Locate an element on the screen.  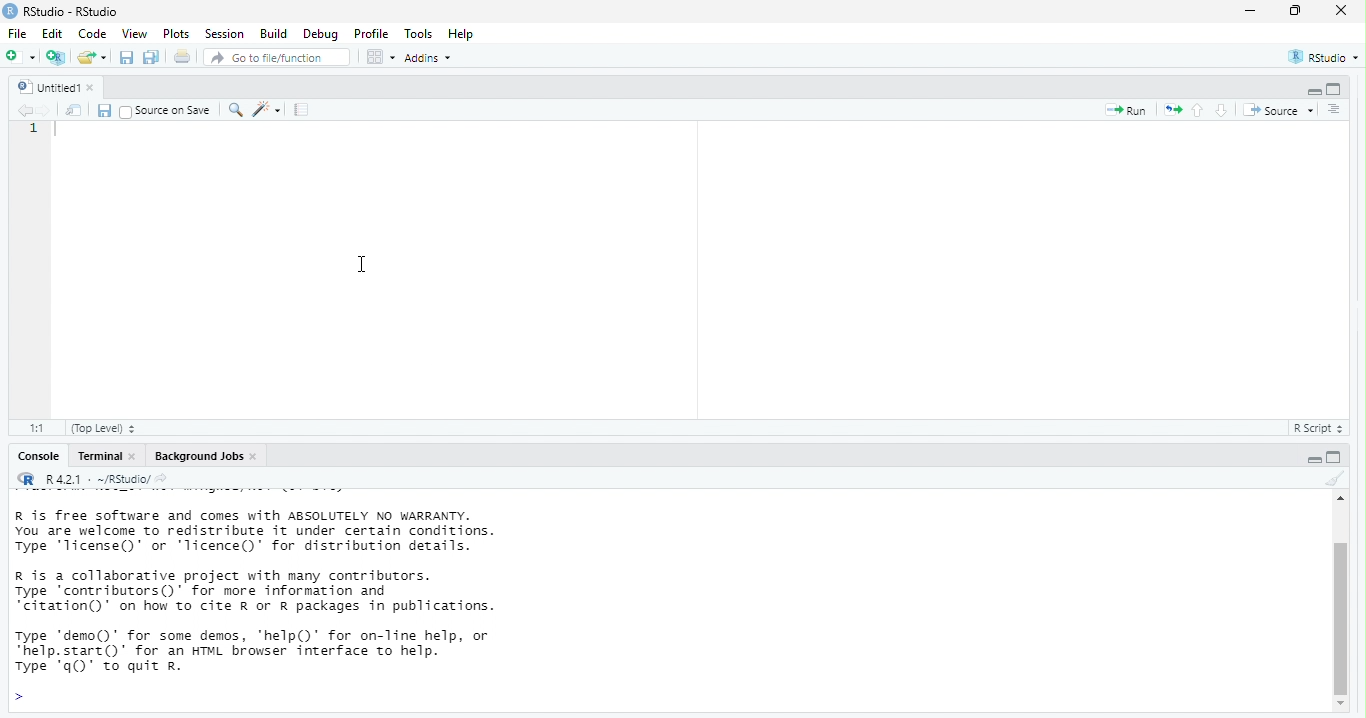
console is located at coordinates (32, 456).